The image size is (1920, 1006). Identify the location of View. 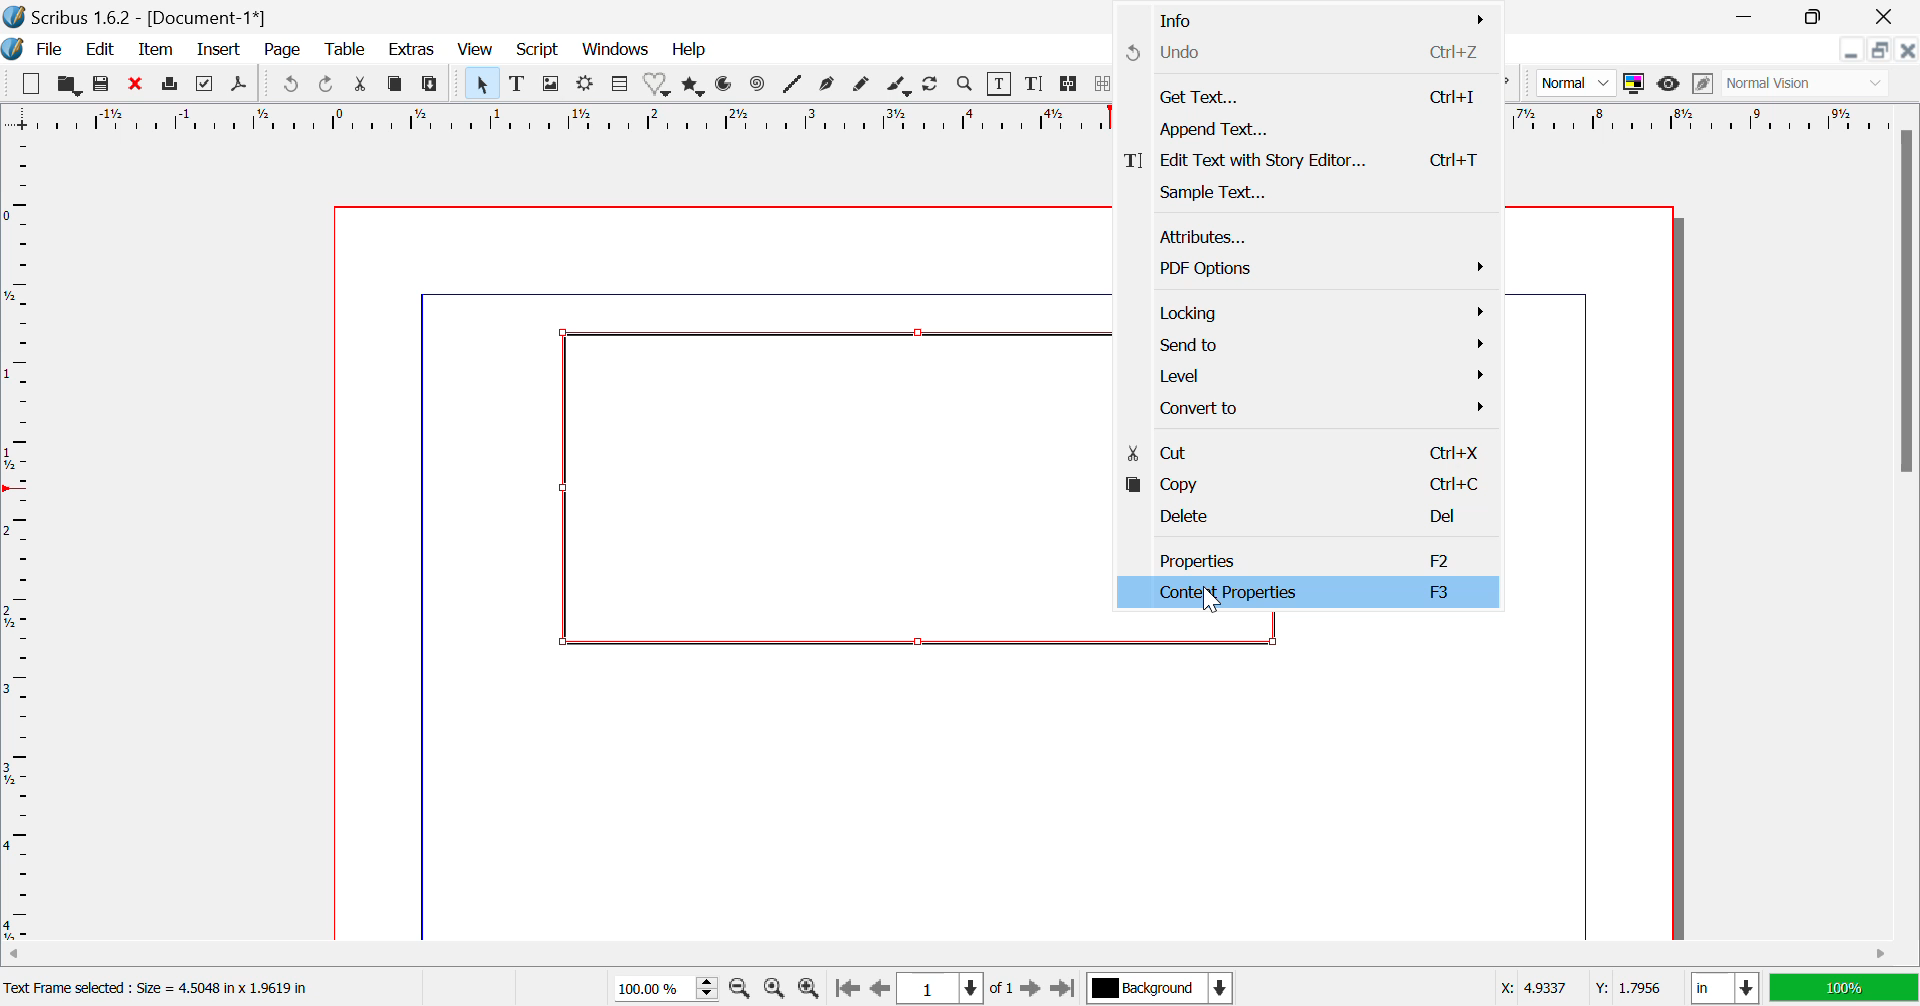
(476, 51).